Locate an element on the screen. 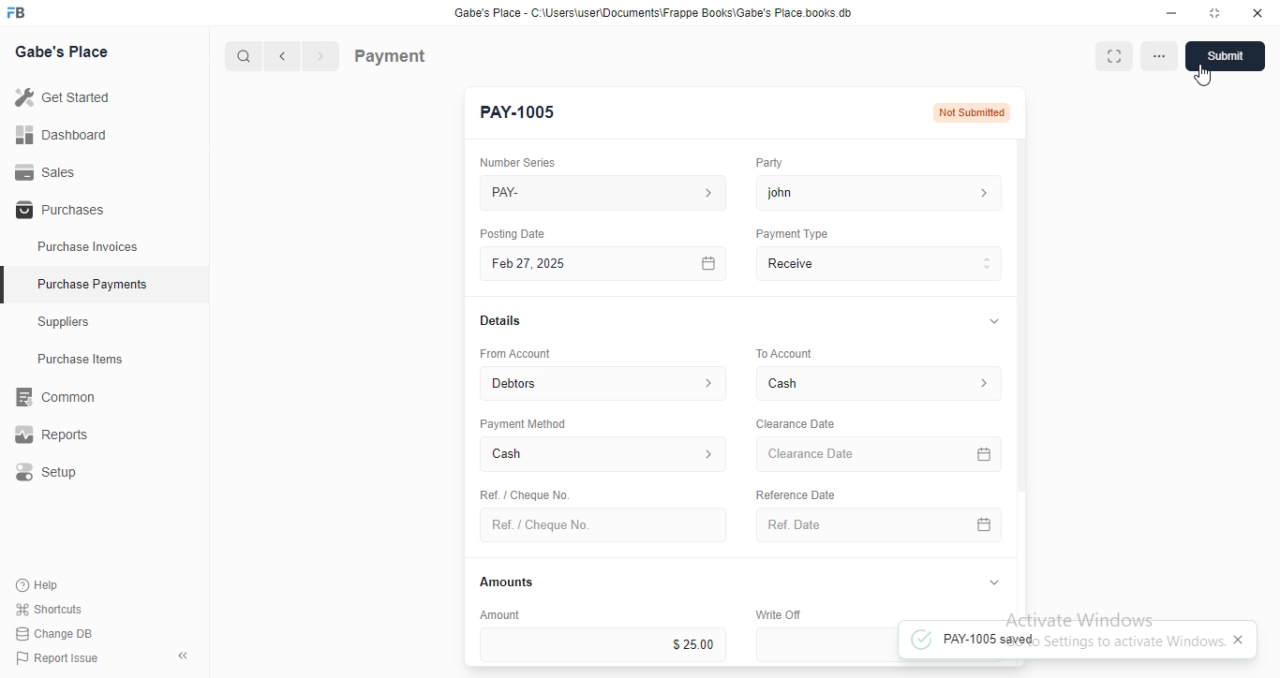 The image size is (1280, 678). close is located at coordinates (1258, 13).